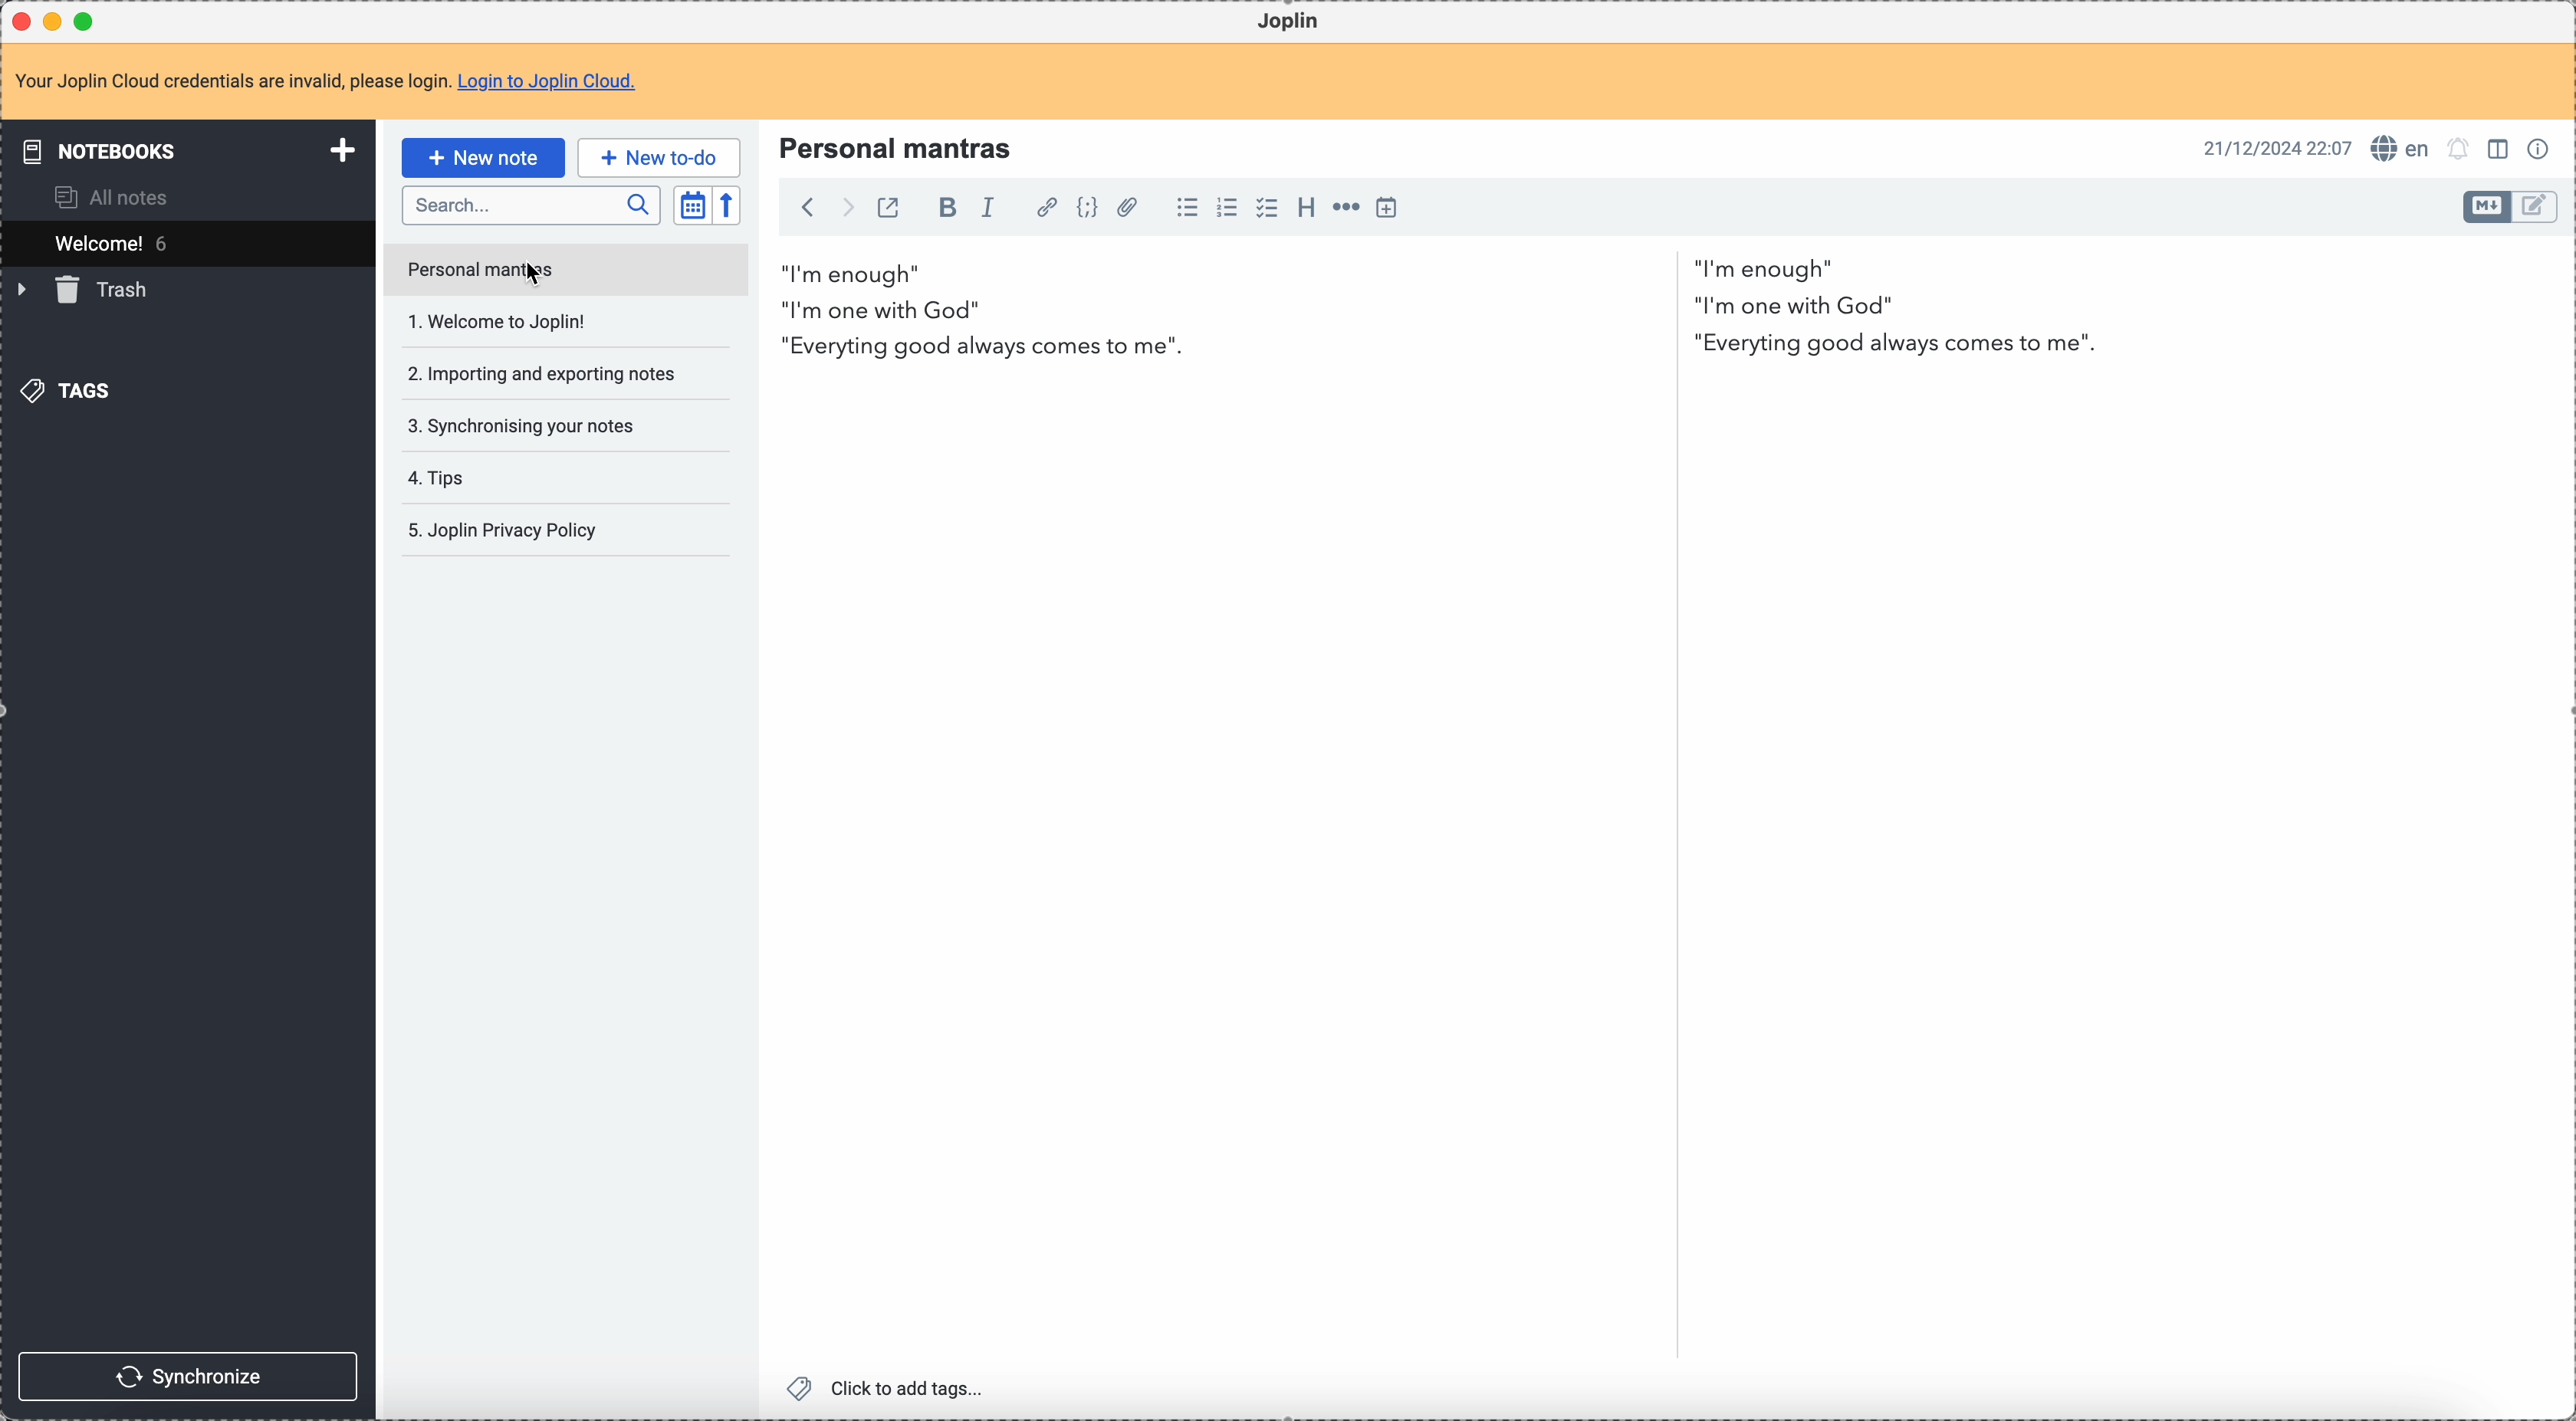 The width and height of the screenshot is (2576, 1421). I want to click on reverse sort order, so click(726, 206).